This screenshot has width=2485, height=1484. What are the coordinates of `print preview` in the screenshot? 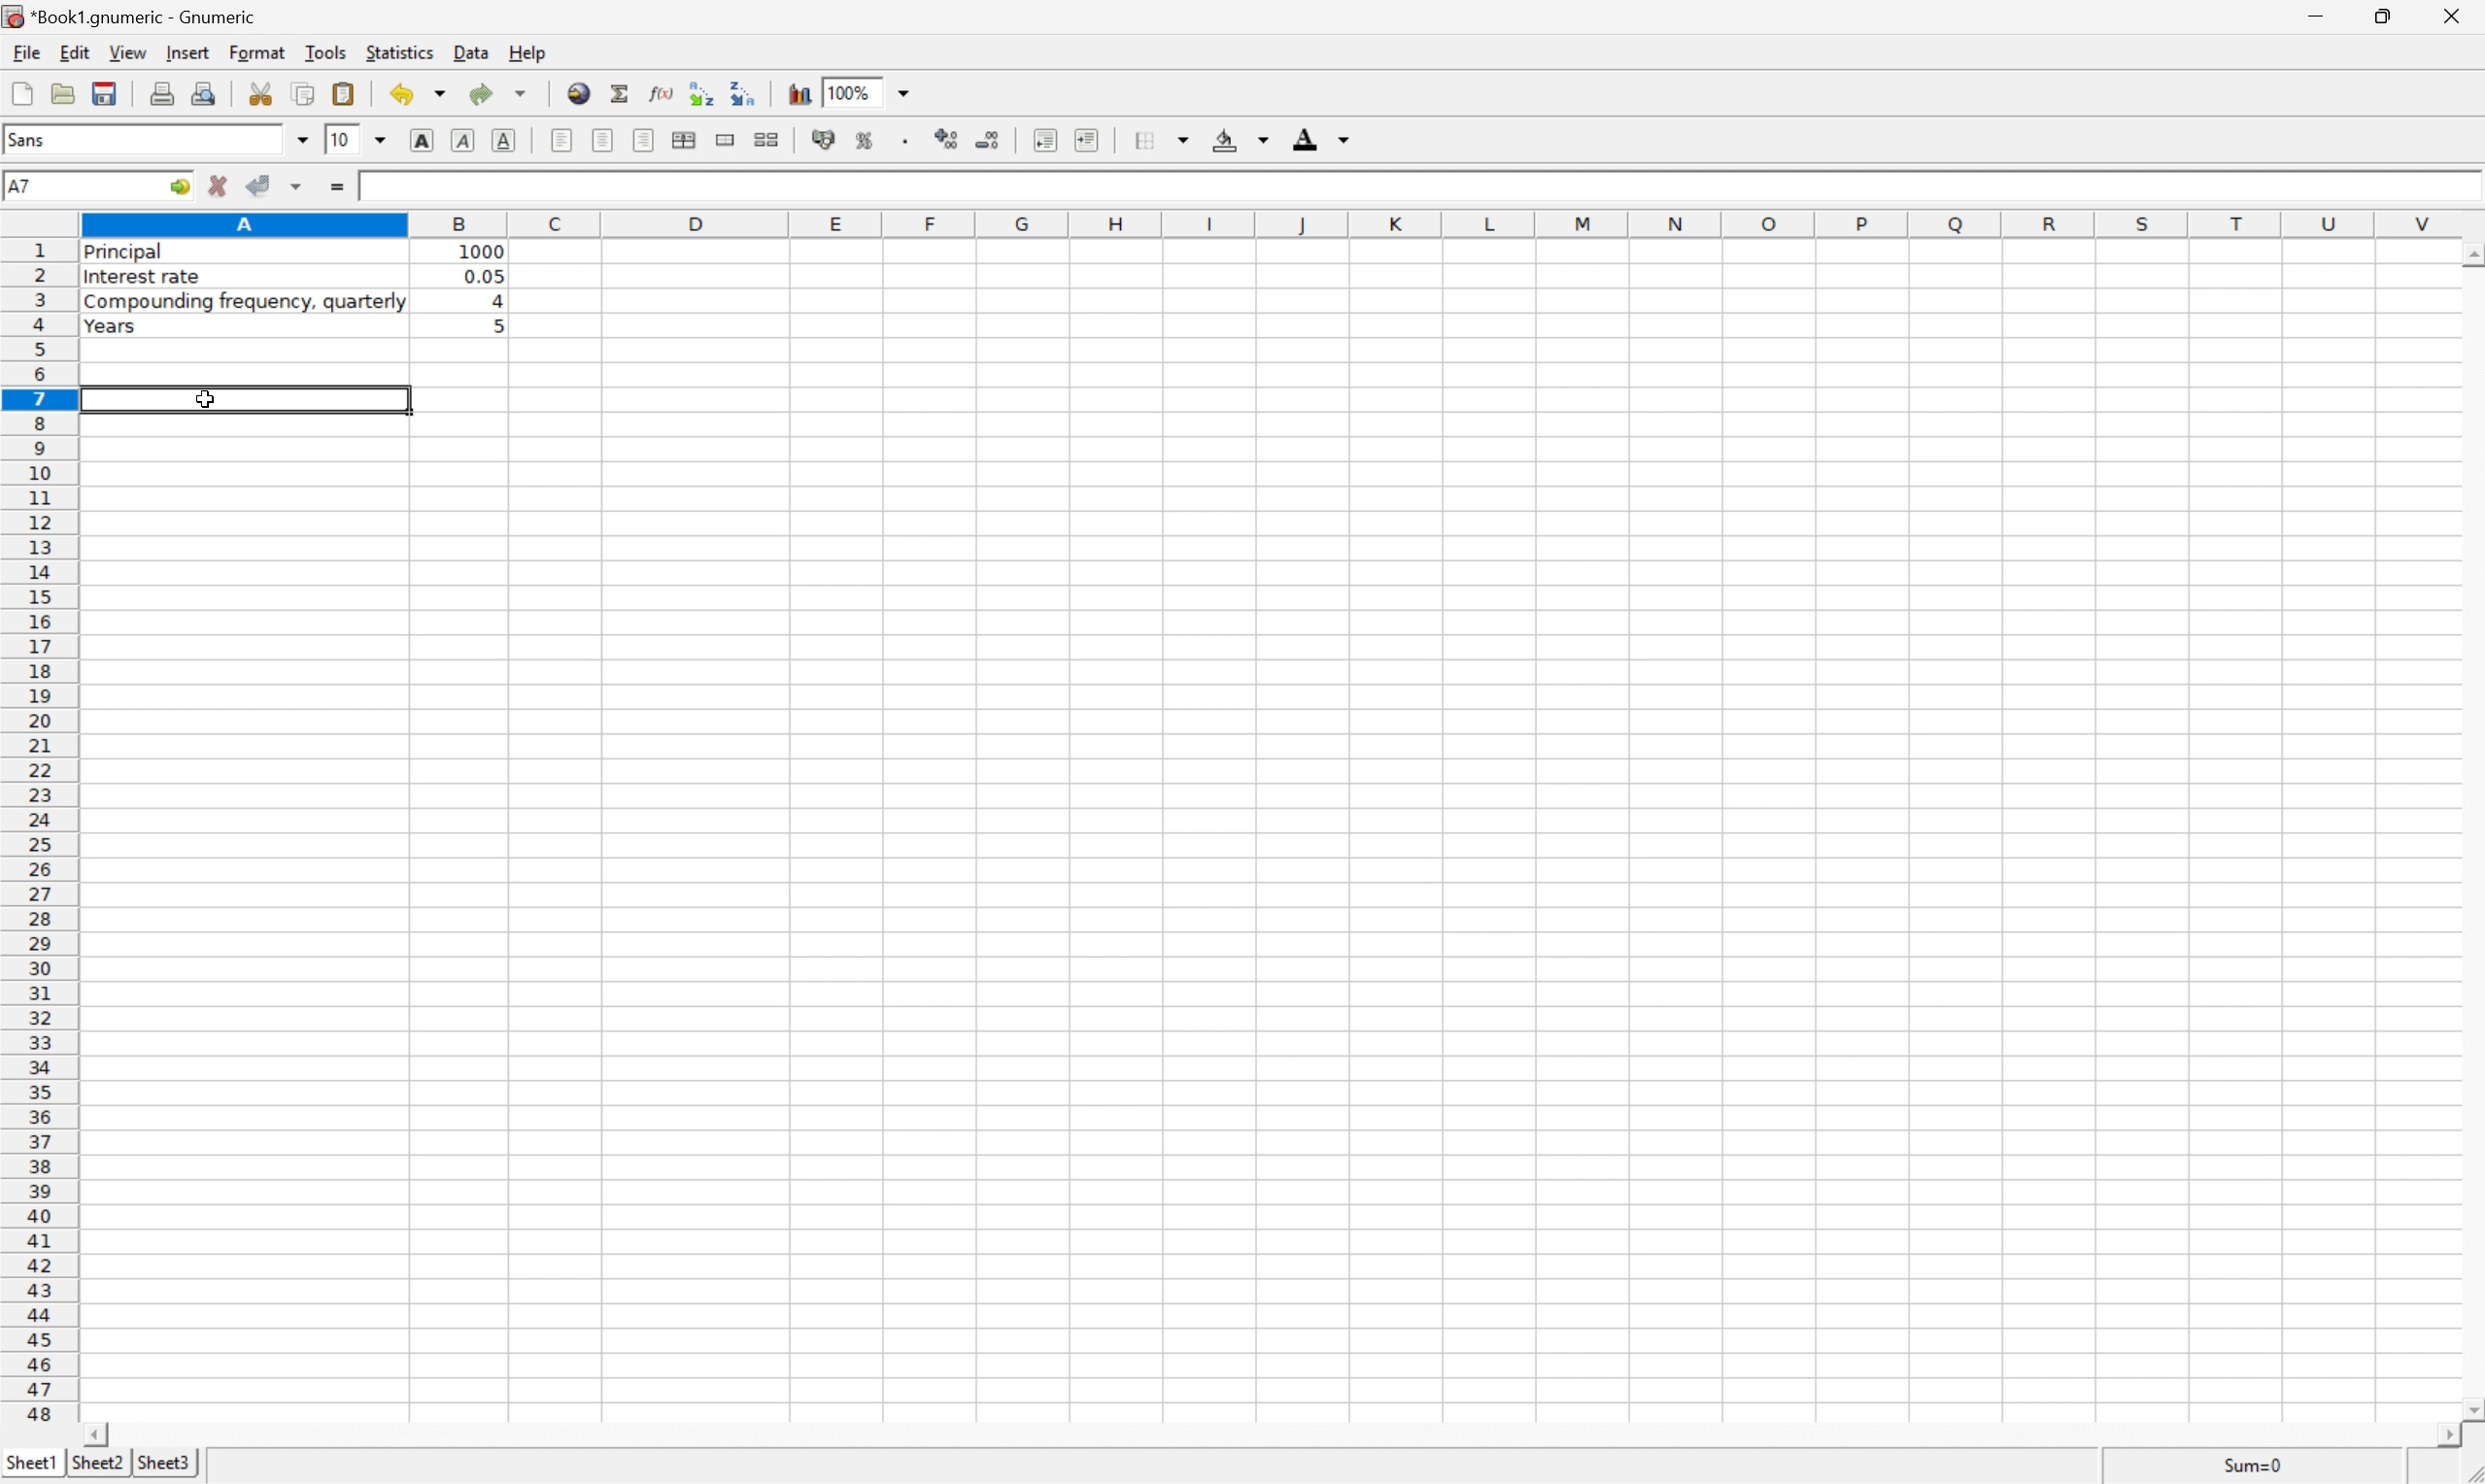 It's located at (204, 93).